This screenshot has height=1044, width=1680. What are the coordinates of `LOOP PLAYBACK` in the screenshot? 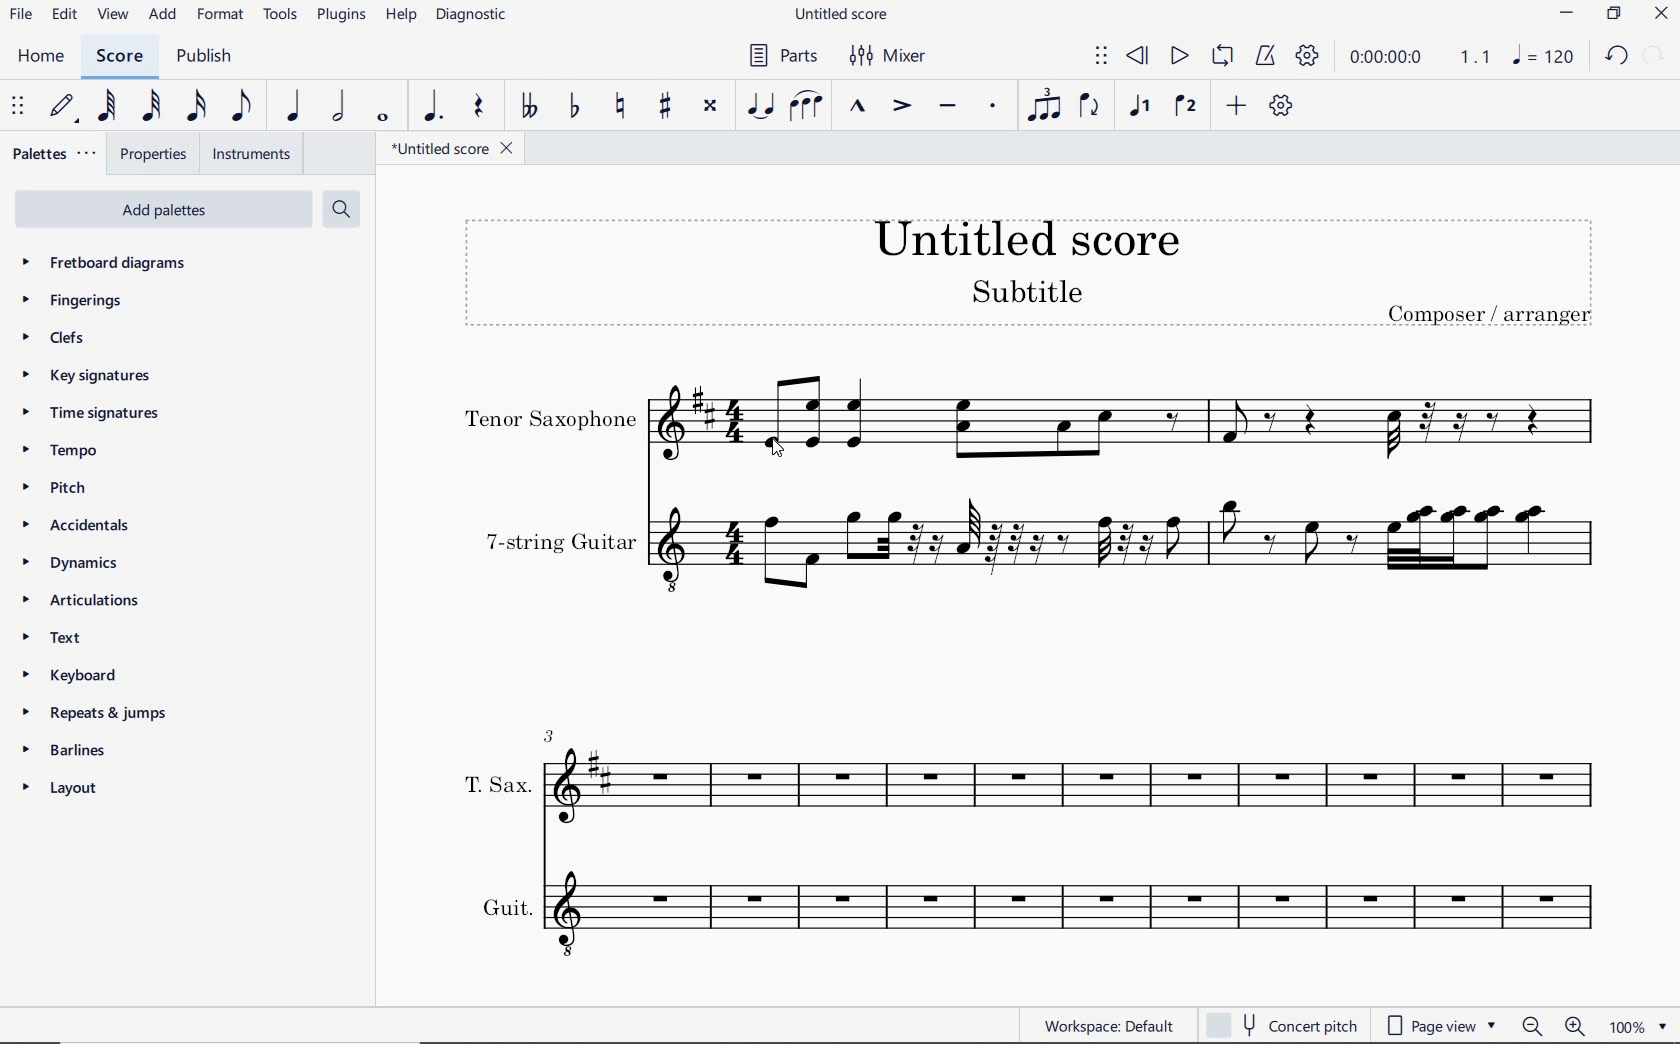 It's located at (1222, 54).